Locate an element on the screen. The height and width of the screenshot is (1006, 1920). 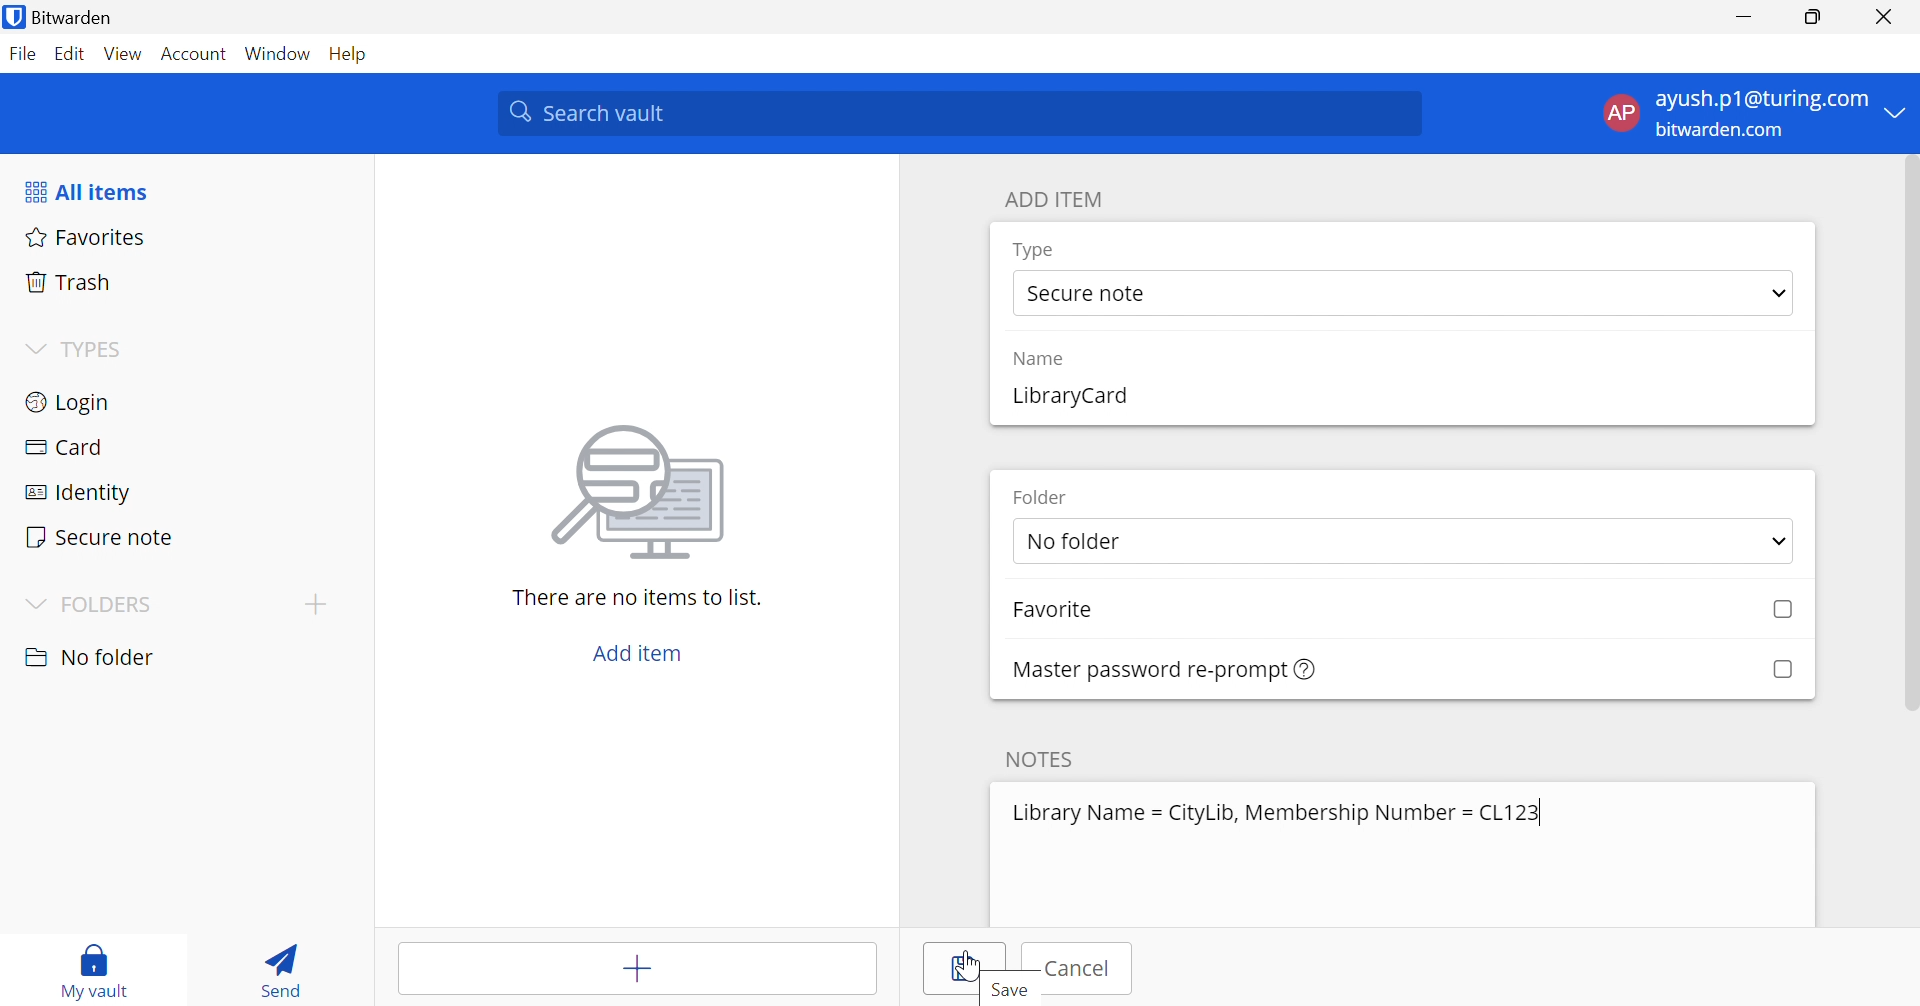
nO FOLDER is located at coordinates (94, 657).